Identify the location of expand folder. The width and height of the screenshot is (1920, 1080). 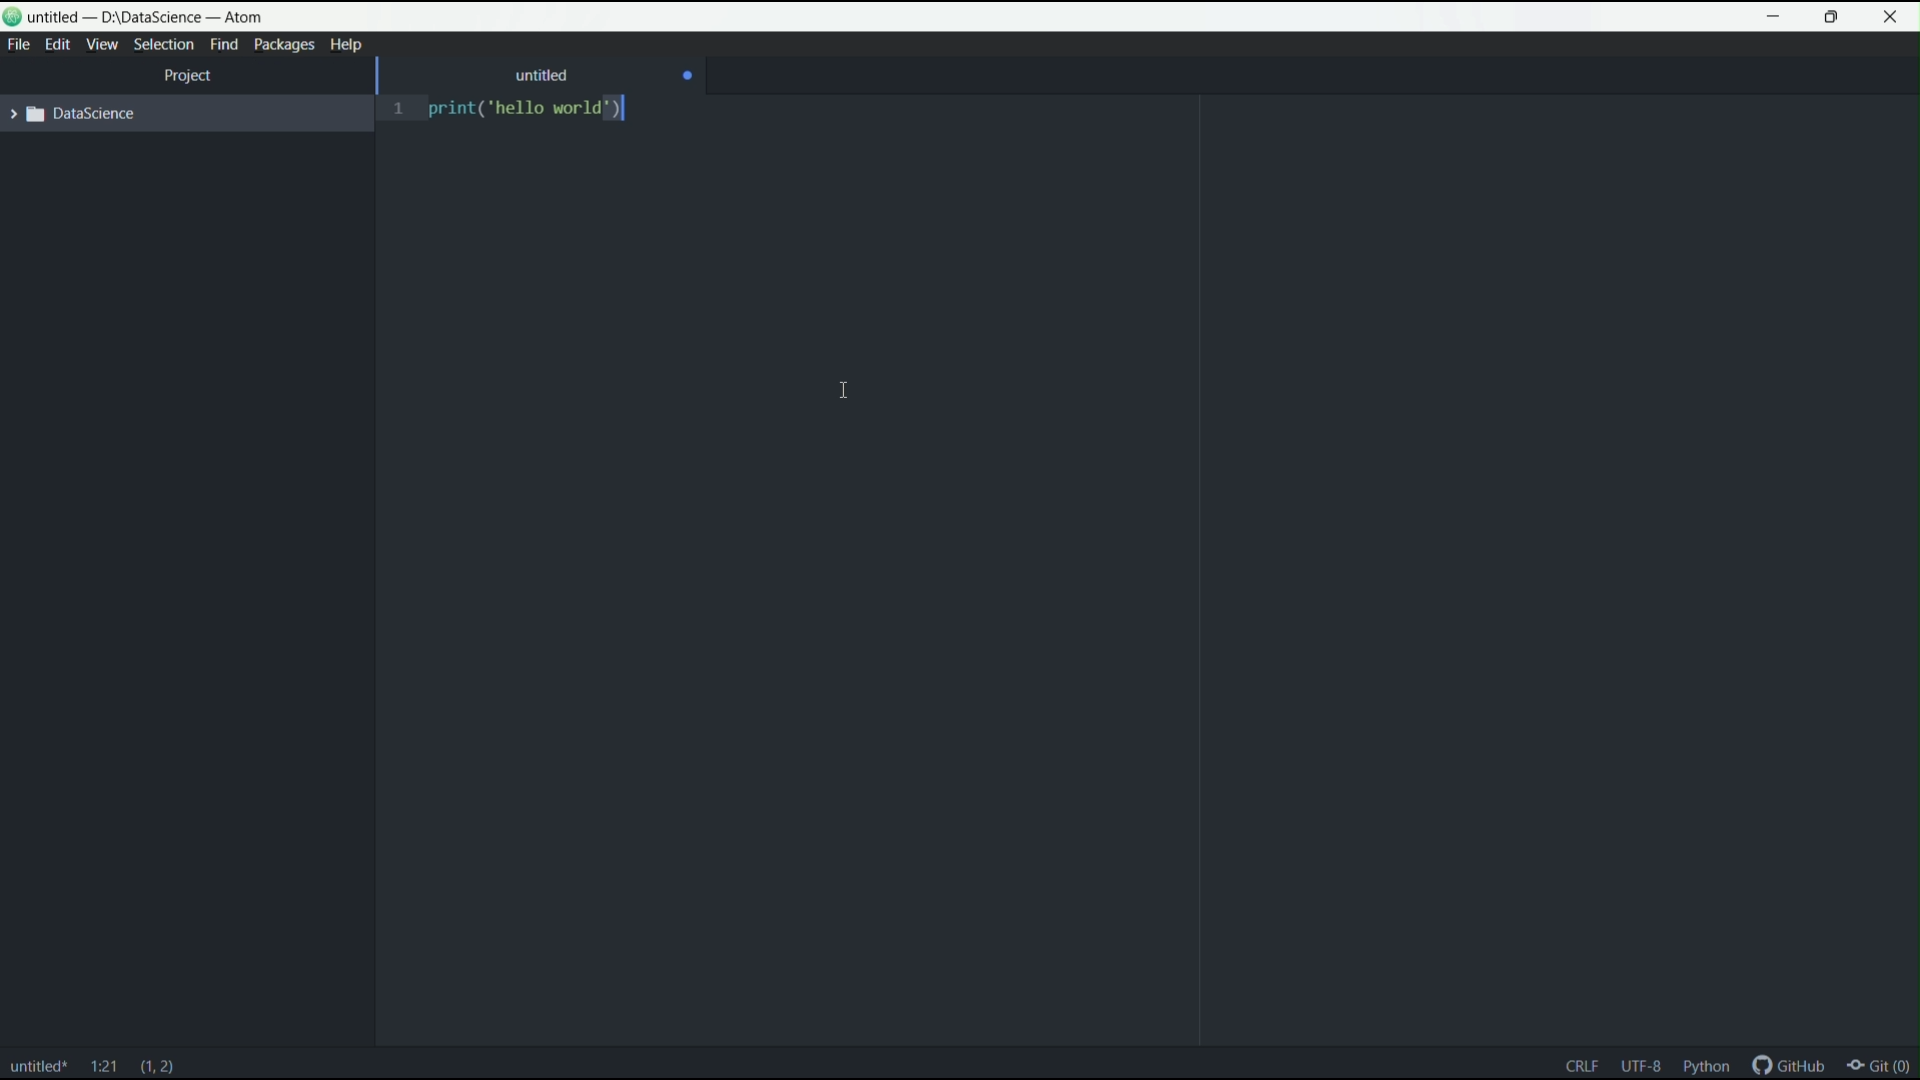
(70, 113).